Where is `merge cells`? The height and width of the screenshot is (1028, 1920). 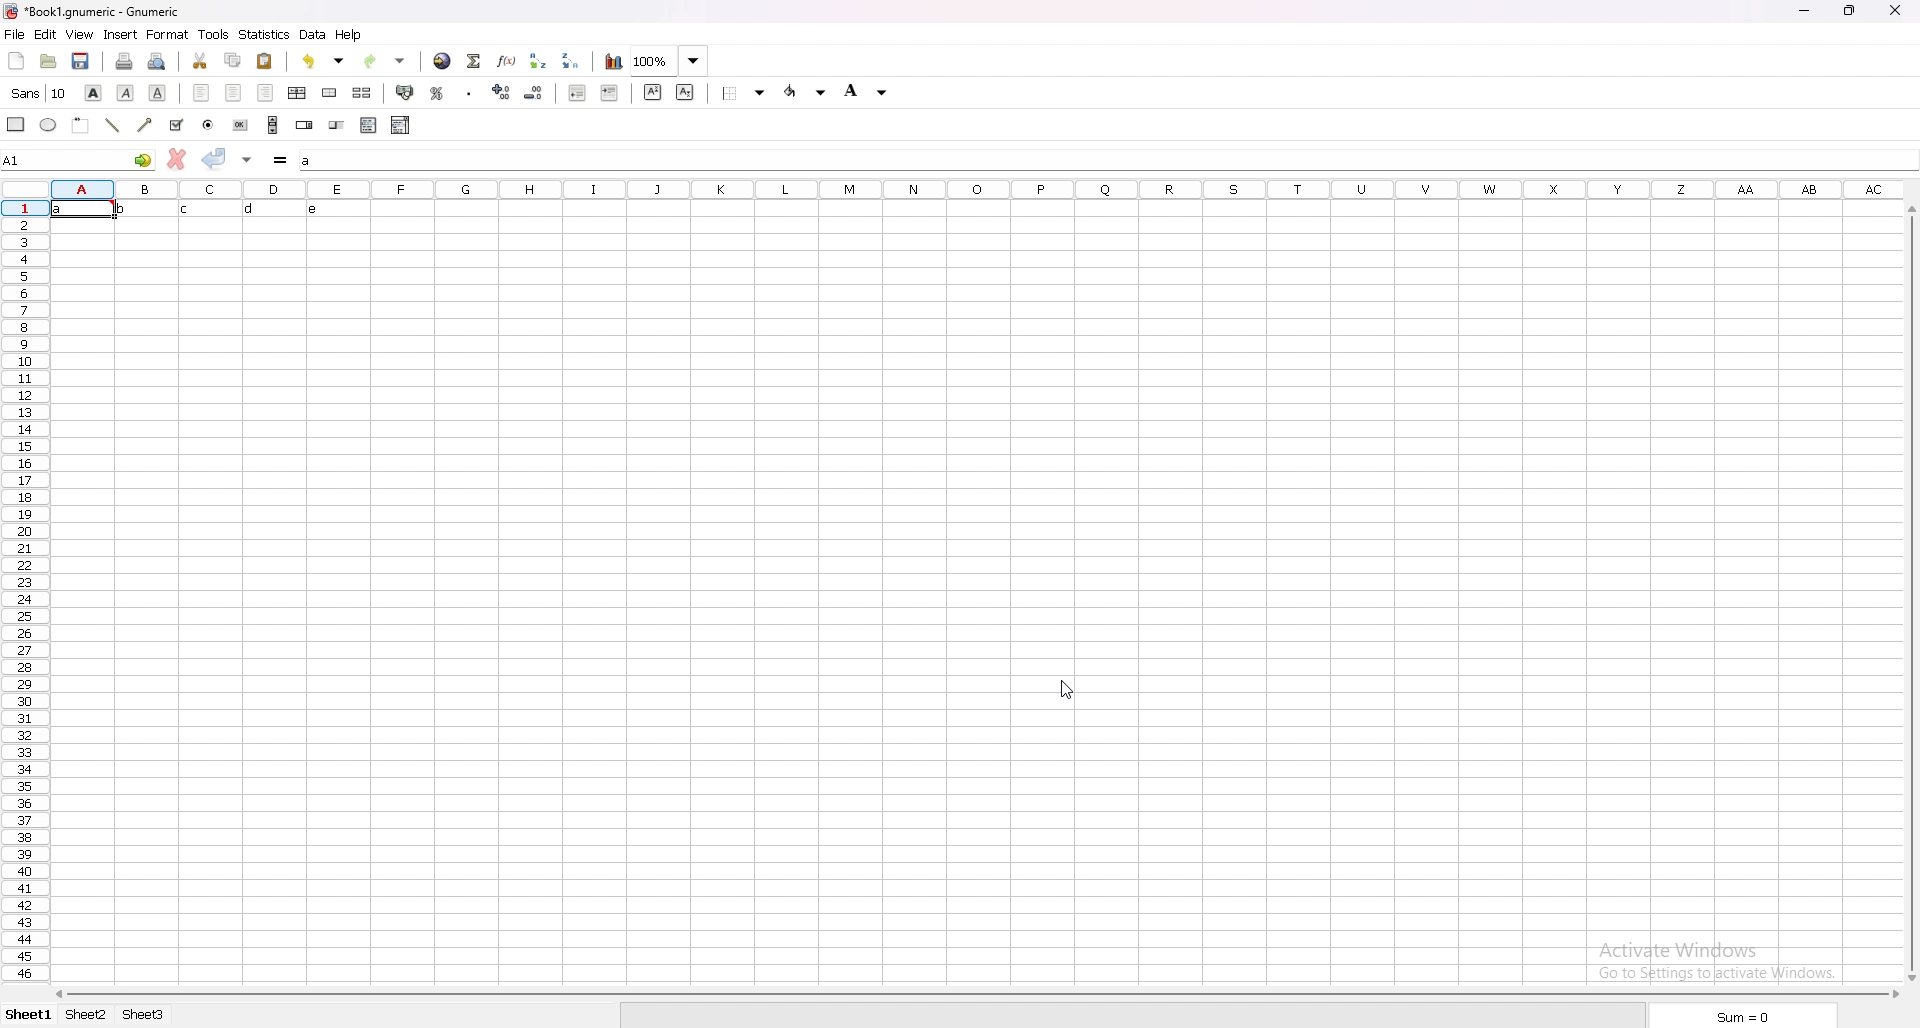 merge cells is located at coordinates (329, 92).